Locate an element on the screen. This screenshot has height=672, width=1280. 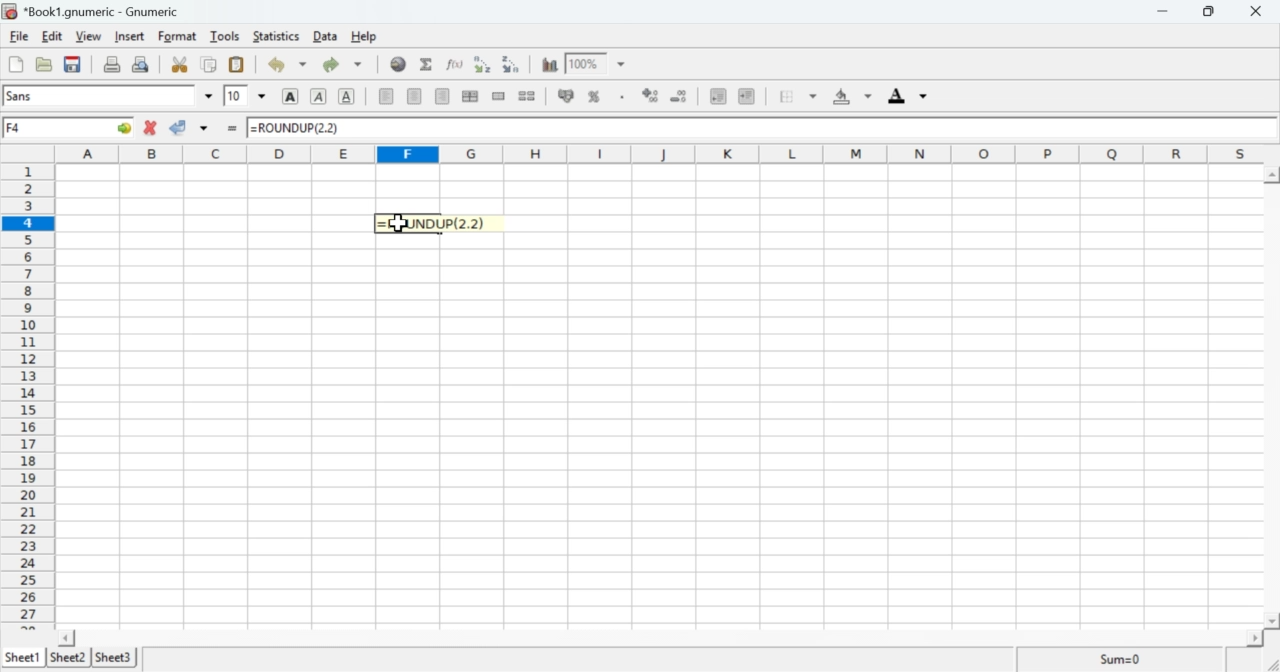
Format the selection as accounting is located at coordinates (566, 97).